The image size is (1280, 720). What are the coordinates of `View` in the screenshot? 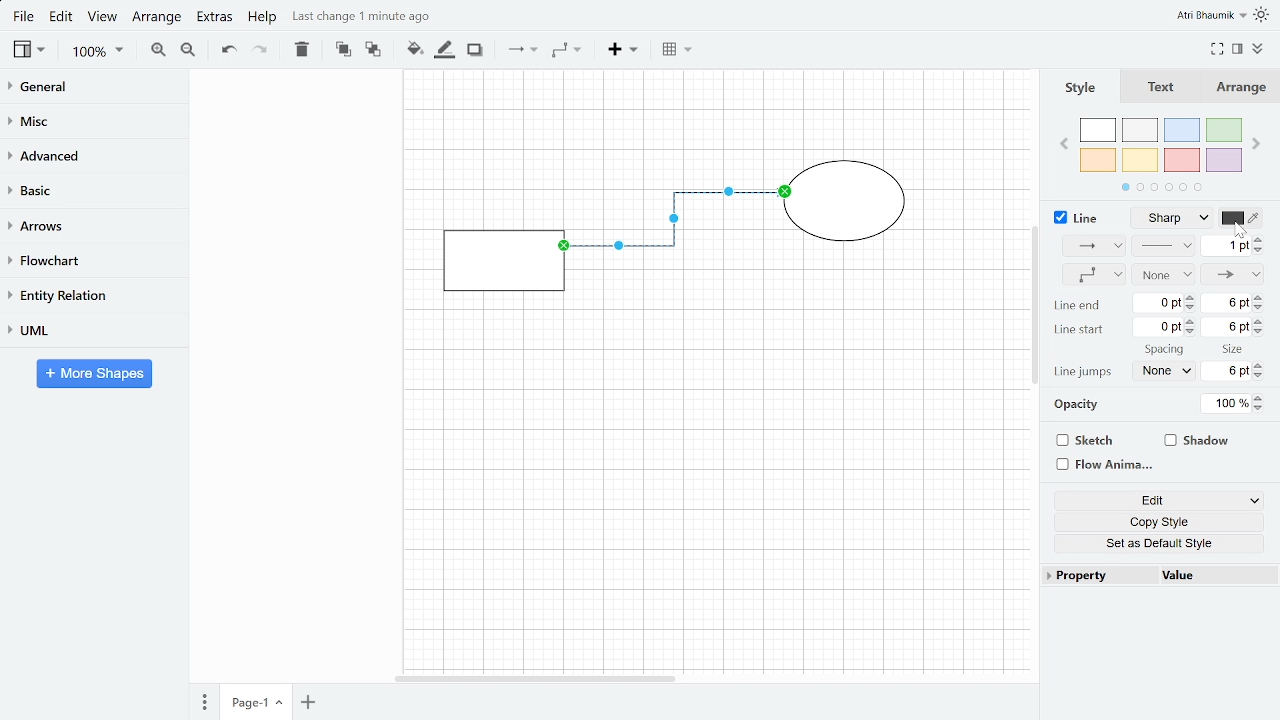 It's located at (27, 50).